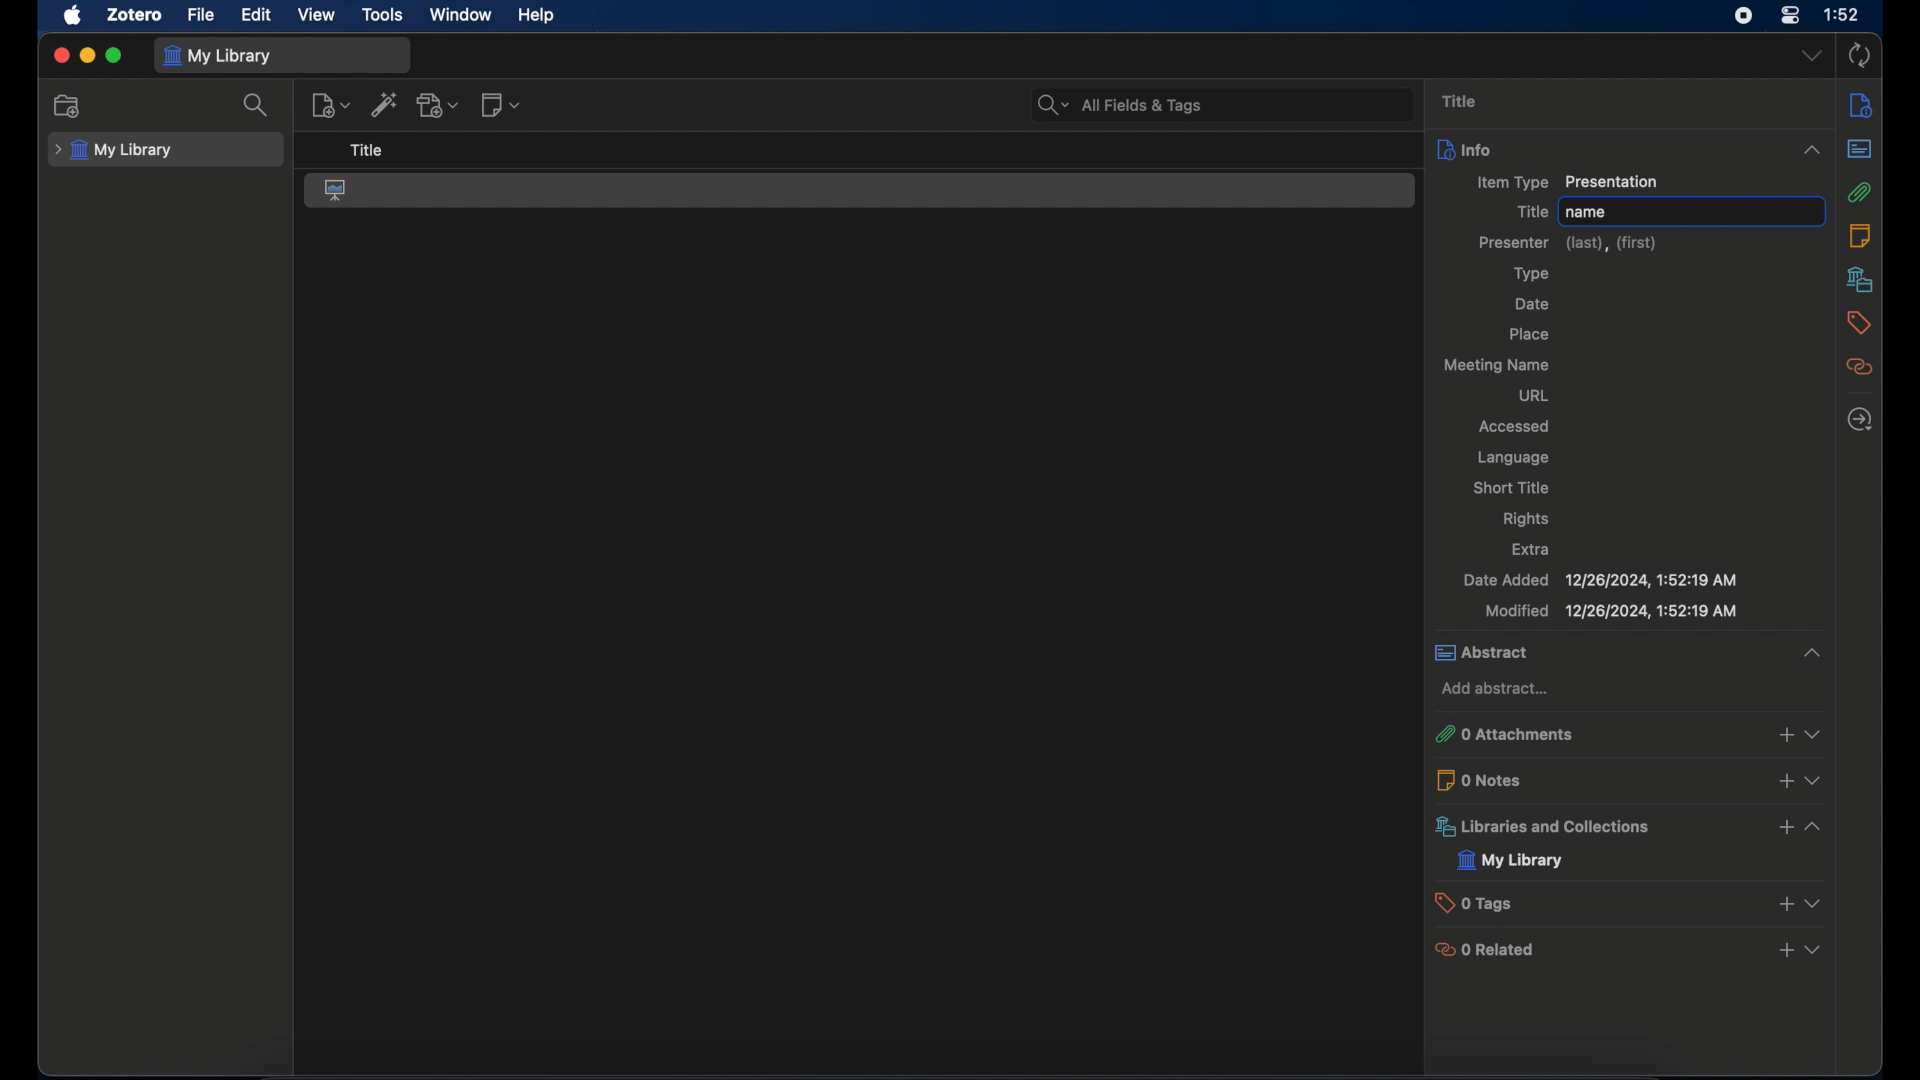 Image resolution: width=1920 pixels, height=1080 pixels. Describe the element at coordinates (1790, 16) in the screenshot. I see `control center` at that location.